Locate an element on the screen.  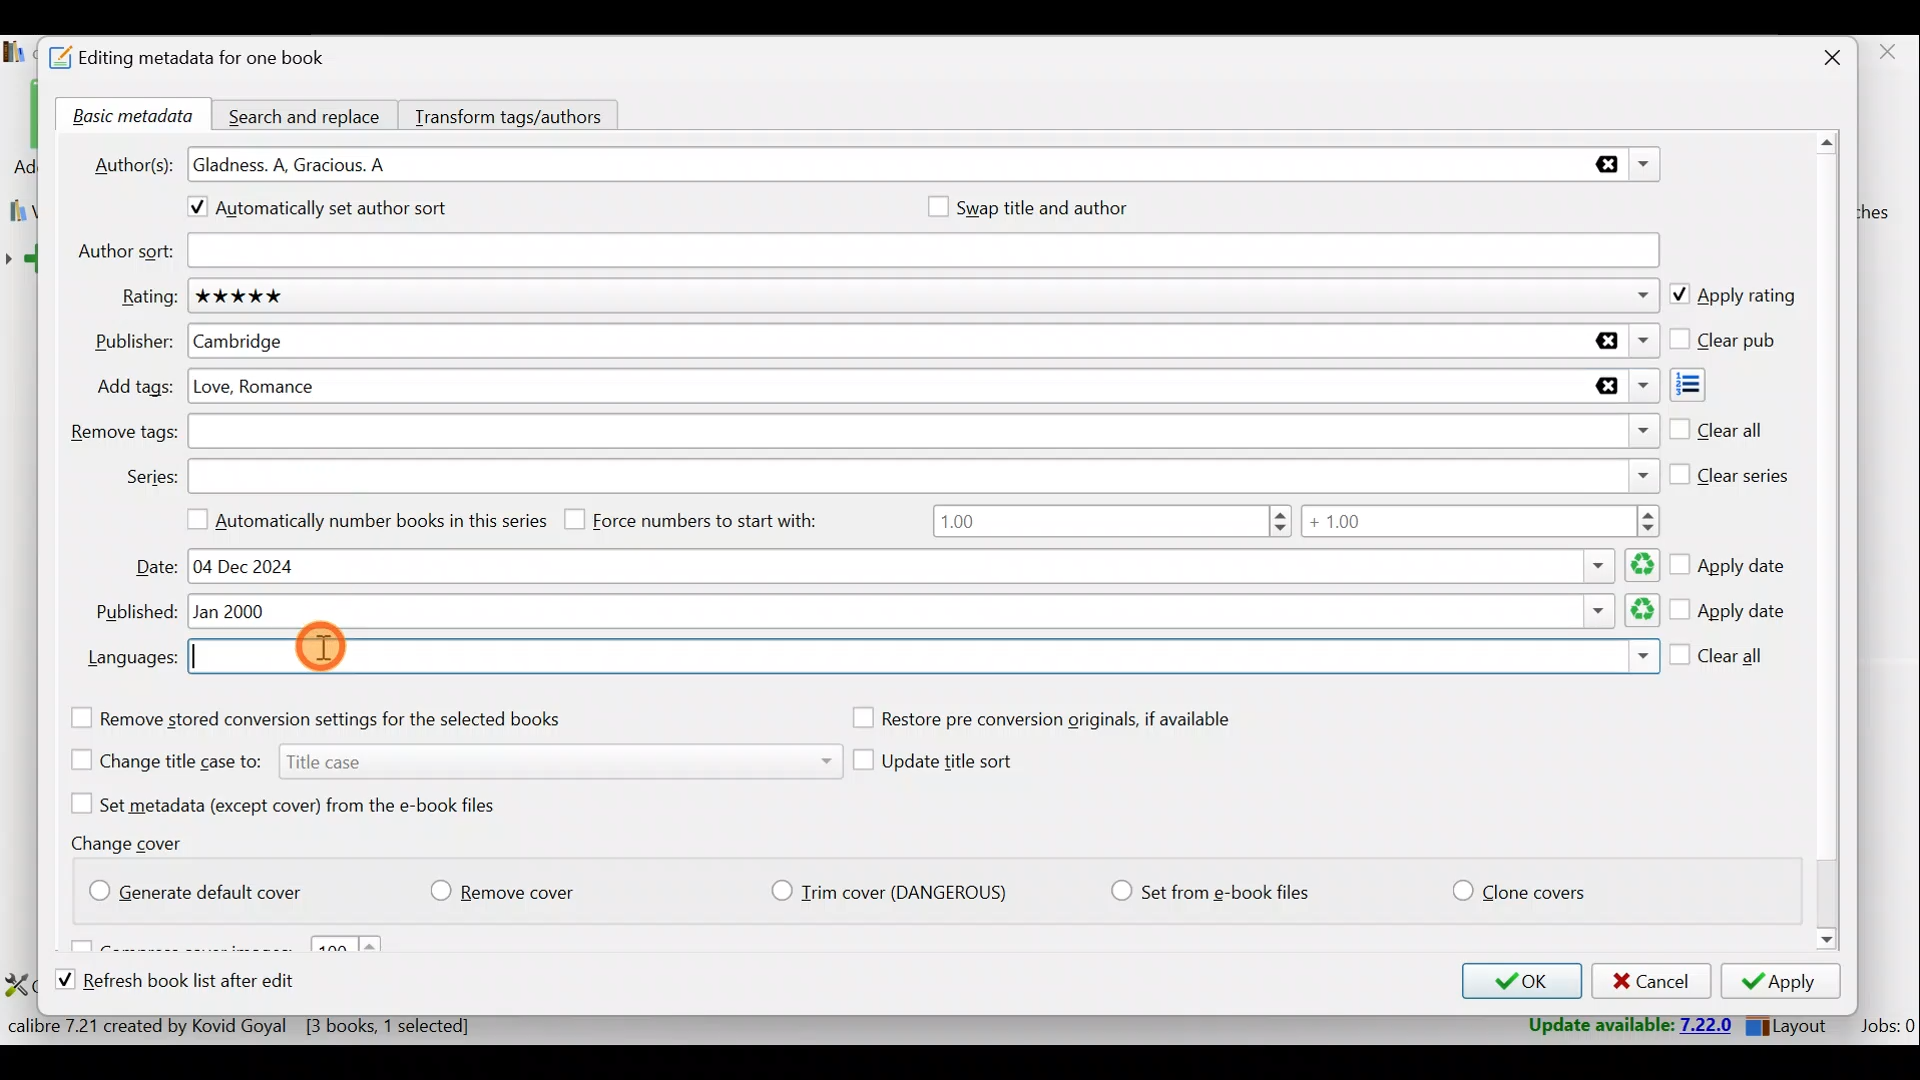
Swap title and author is located at coordinates (1065, 207).